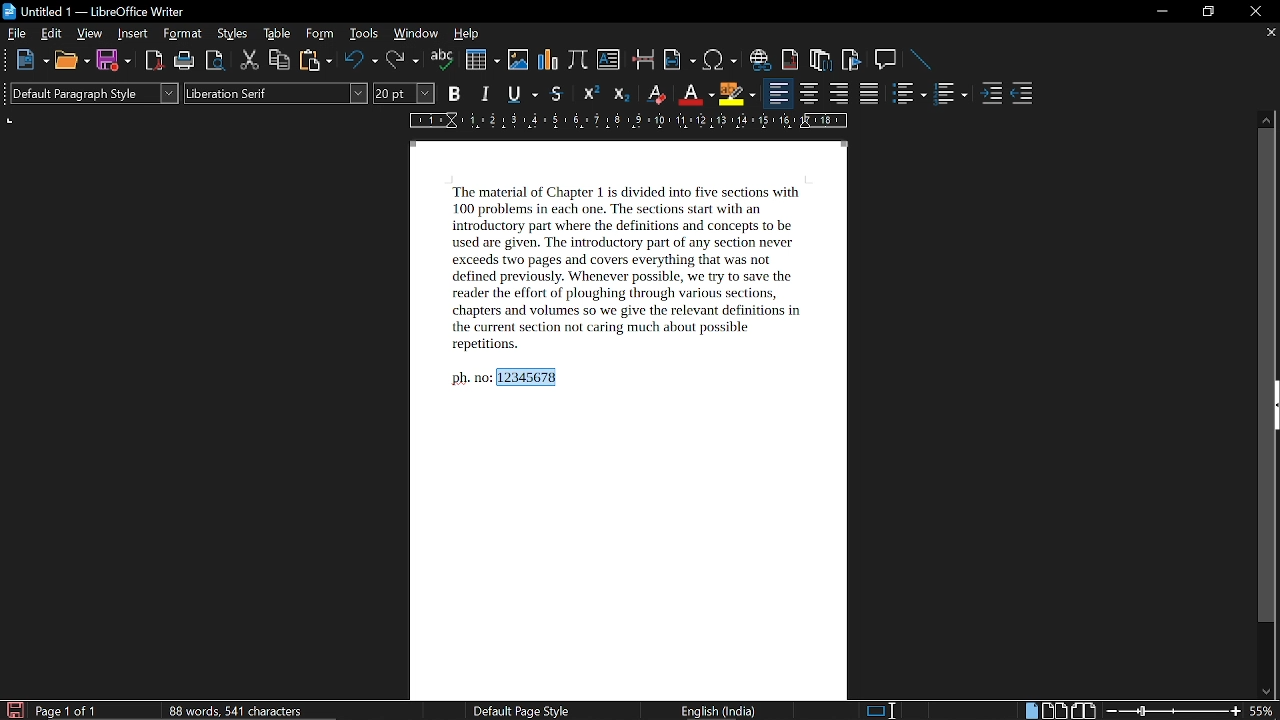  Describe the element at coordinates (363, 35) in the screenshot. I see `tools` at that location.